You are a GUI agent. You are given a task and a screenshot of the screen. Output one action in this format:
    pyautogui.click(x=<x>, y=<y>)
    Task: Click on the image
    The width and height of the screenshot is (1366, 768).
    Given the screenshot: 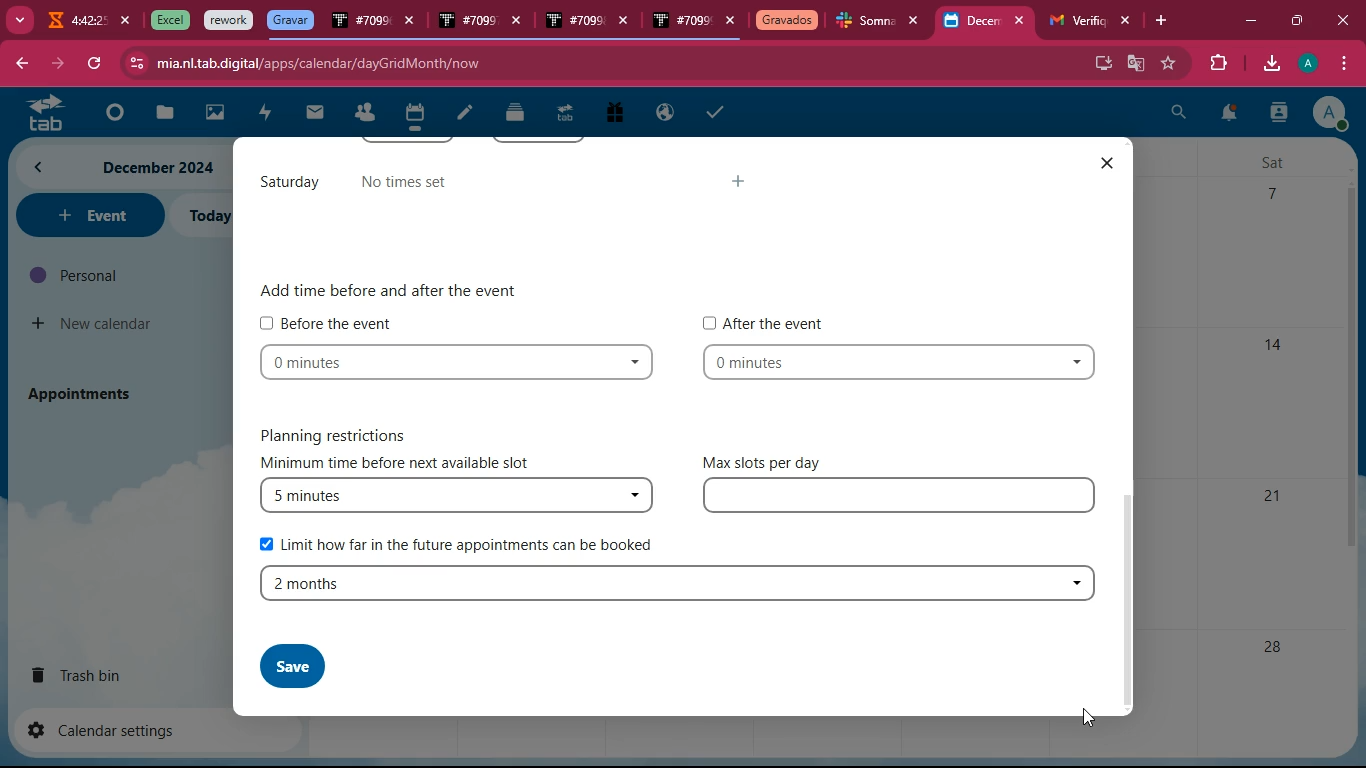 What is the action you would take?
    pyautogui.click(x=216, y=115)
    